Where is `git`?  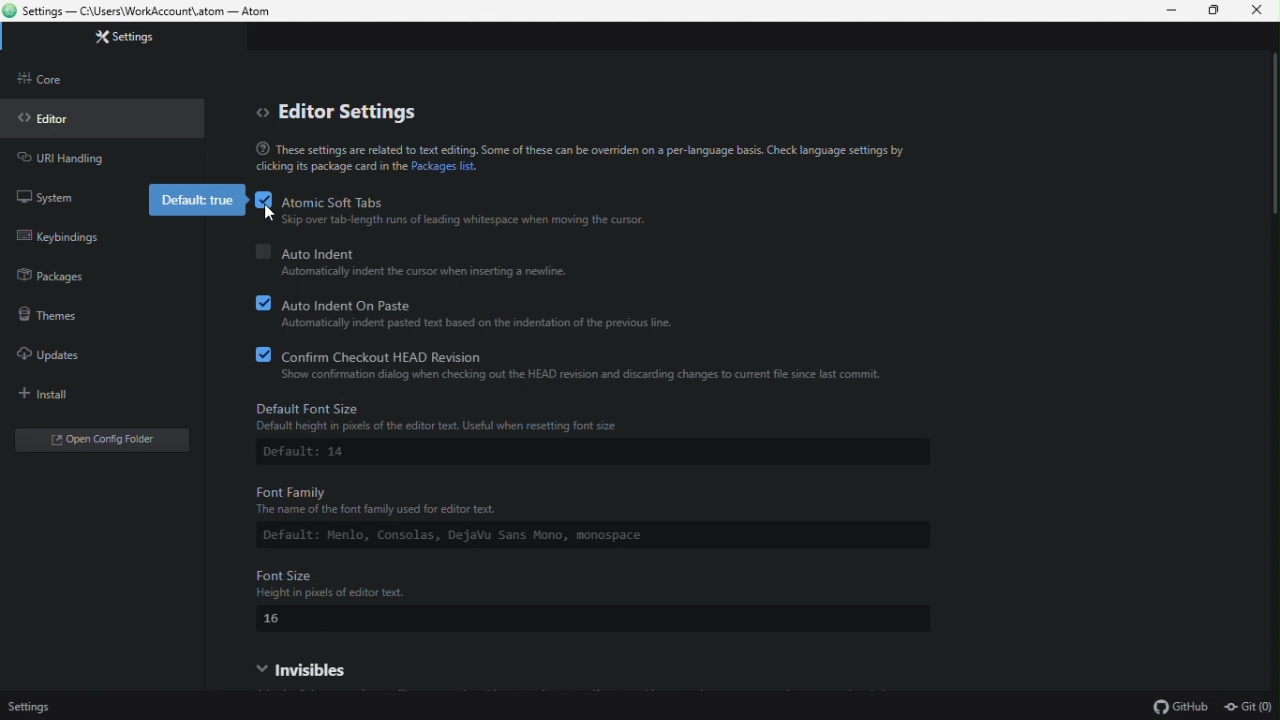 git is located at coordinates (1247, 706).